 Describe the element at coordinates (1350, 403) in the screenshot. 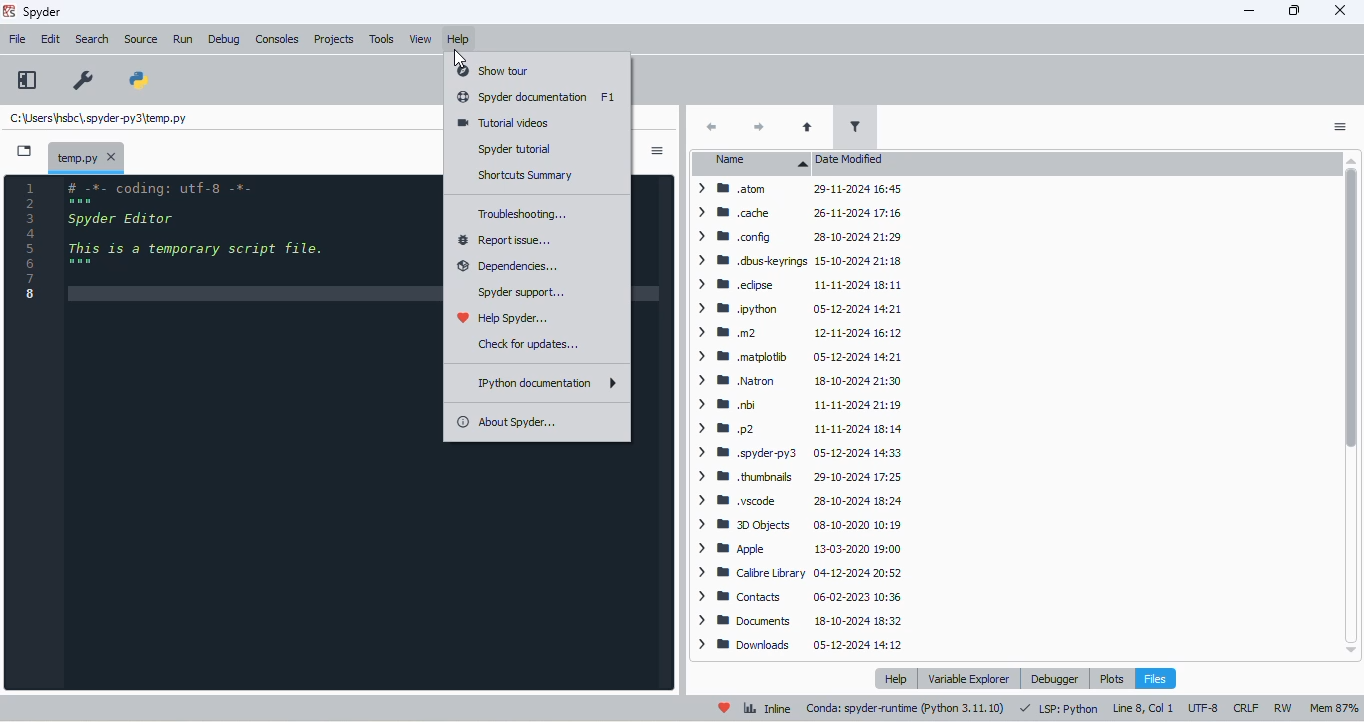

I see `vertical scroll bar` at that location.